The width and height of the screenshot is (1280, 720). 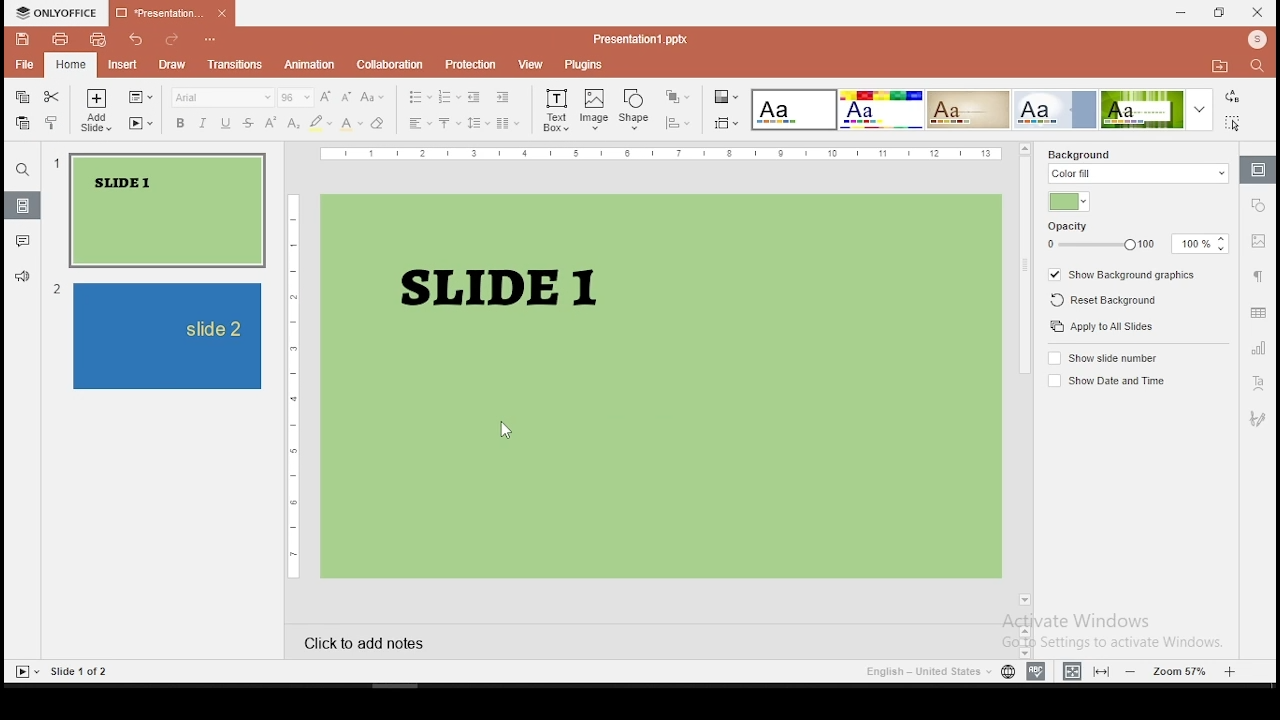 I want to click on show background graphics, so click(x=1125, y=275).